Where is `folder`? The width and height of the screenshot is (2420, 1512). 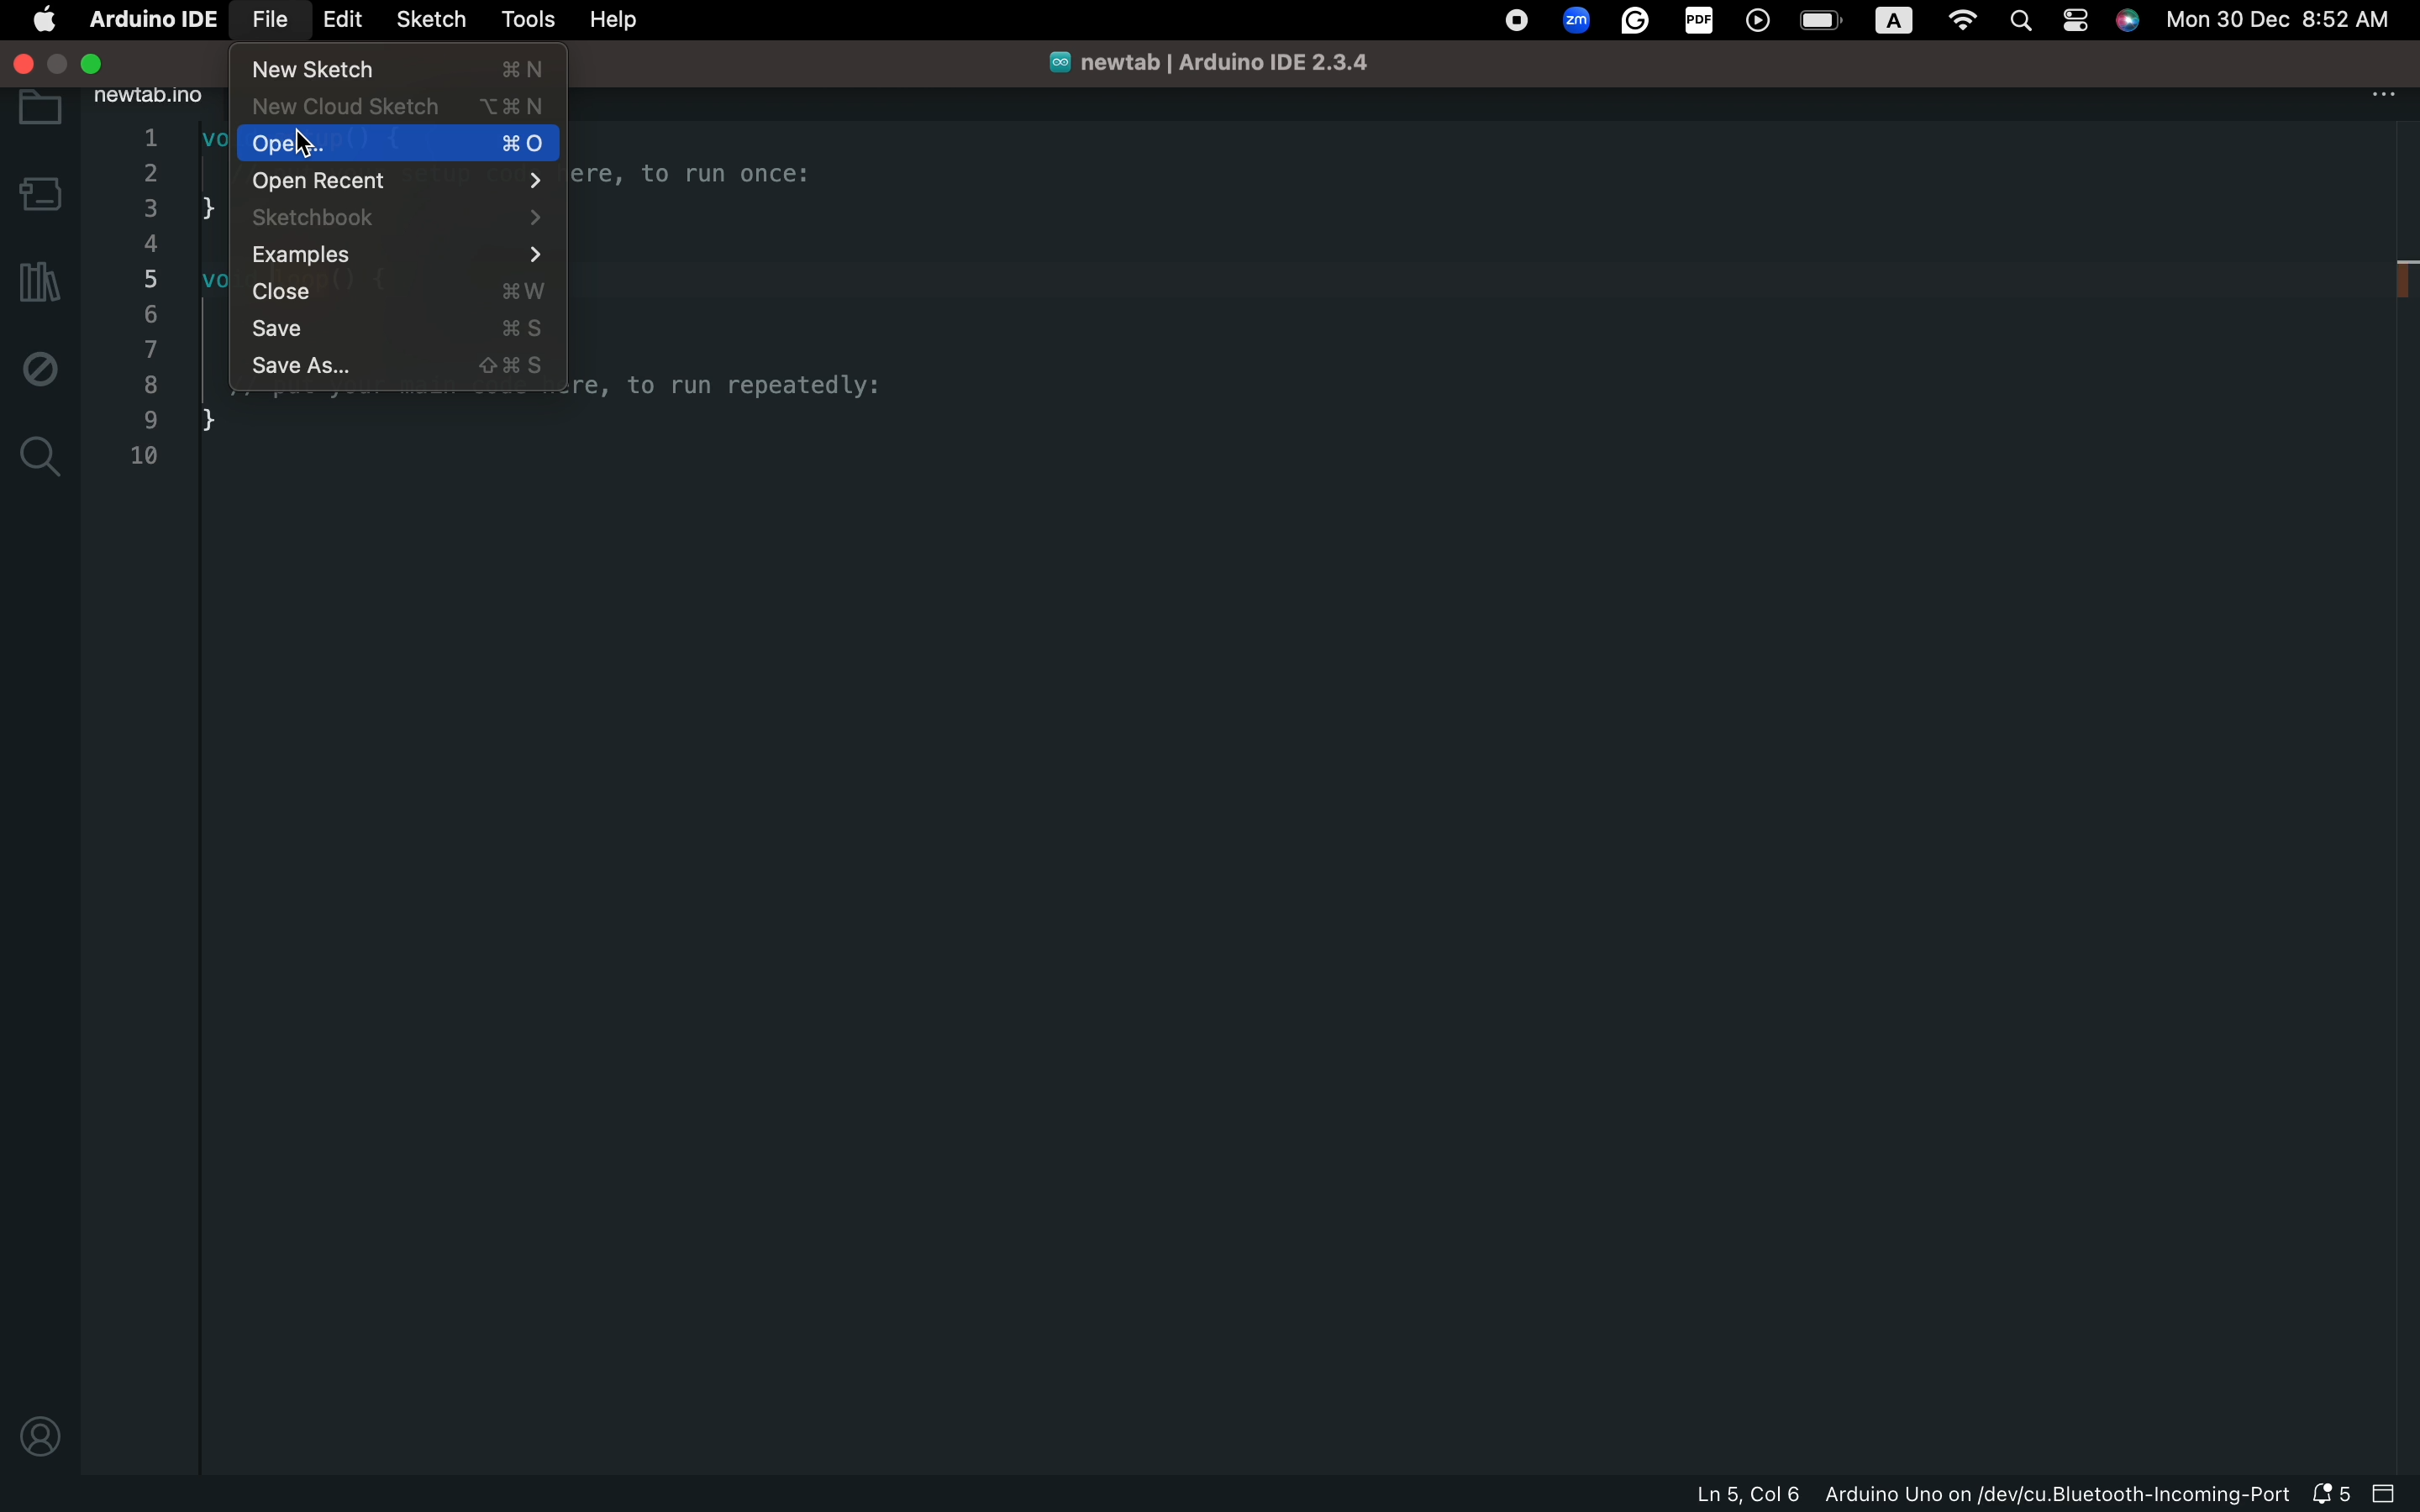
folder is located at coordinates (40, 113).